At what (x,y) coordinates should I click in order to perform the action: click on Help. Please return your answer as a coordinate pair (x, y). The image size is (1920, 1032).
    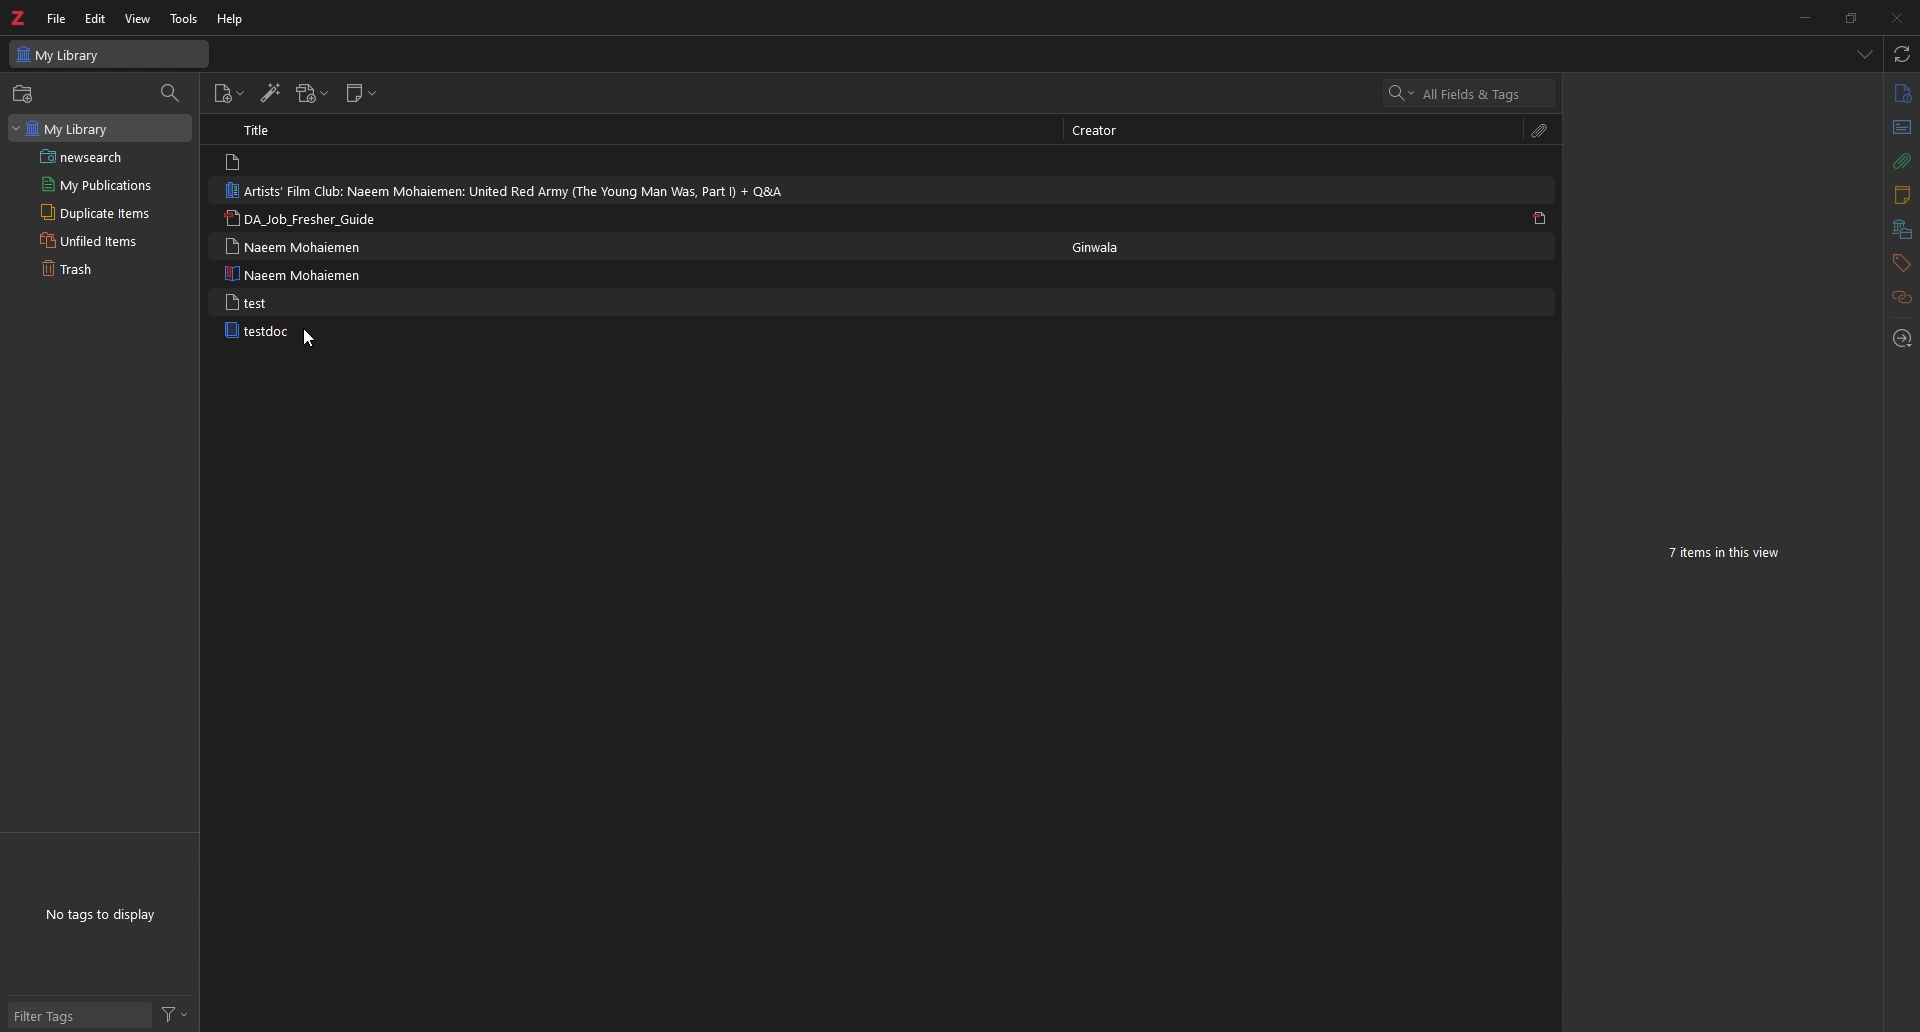
    Looking at the image, I should click on (233, 20).